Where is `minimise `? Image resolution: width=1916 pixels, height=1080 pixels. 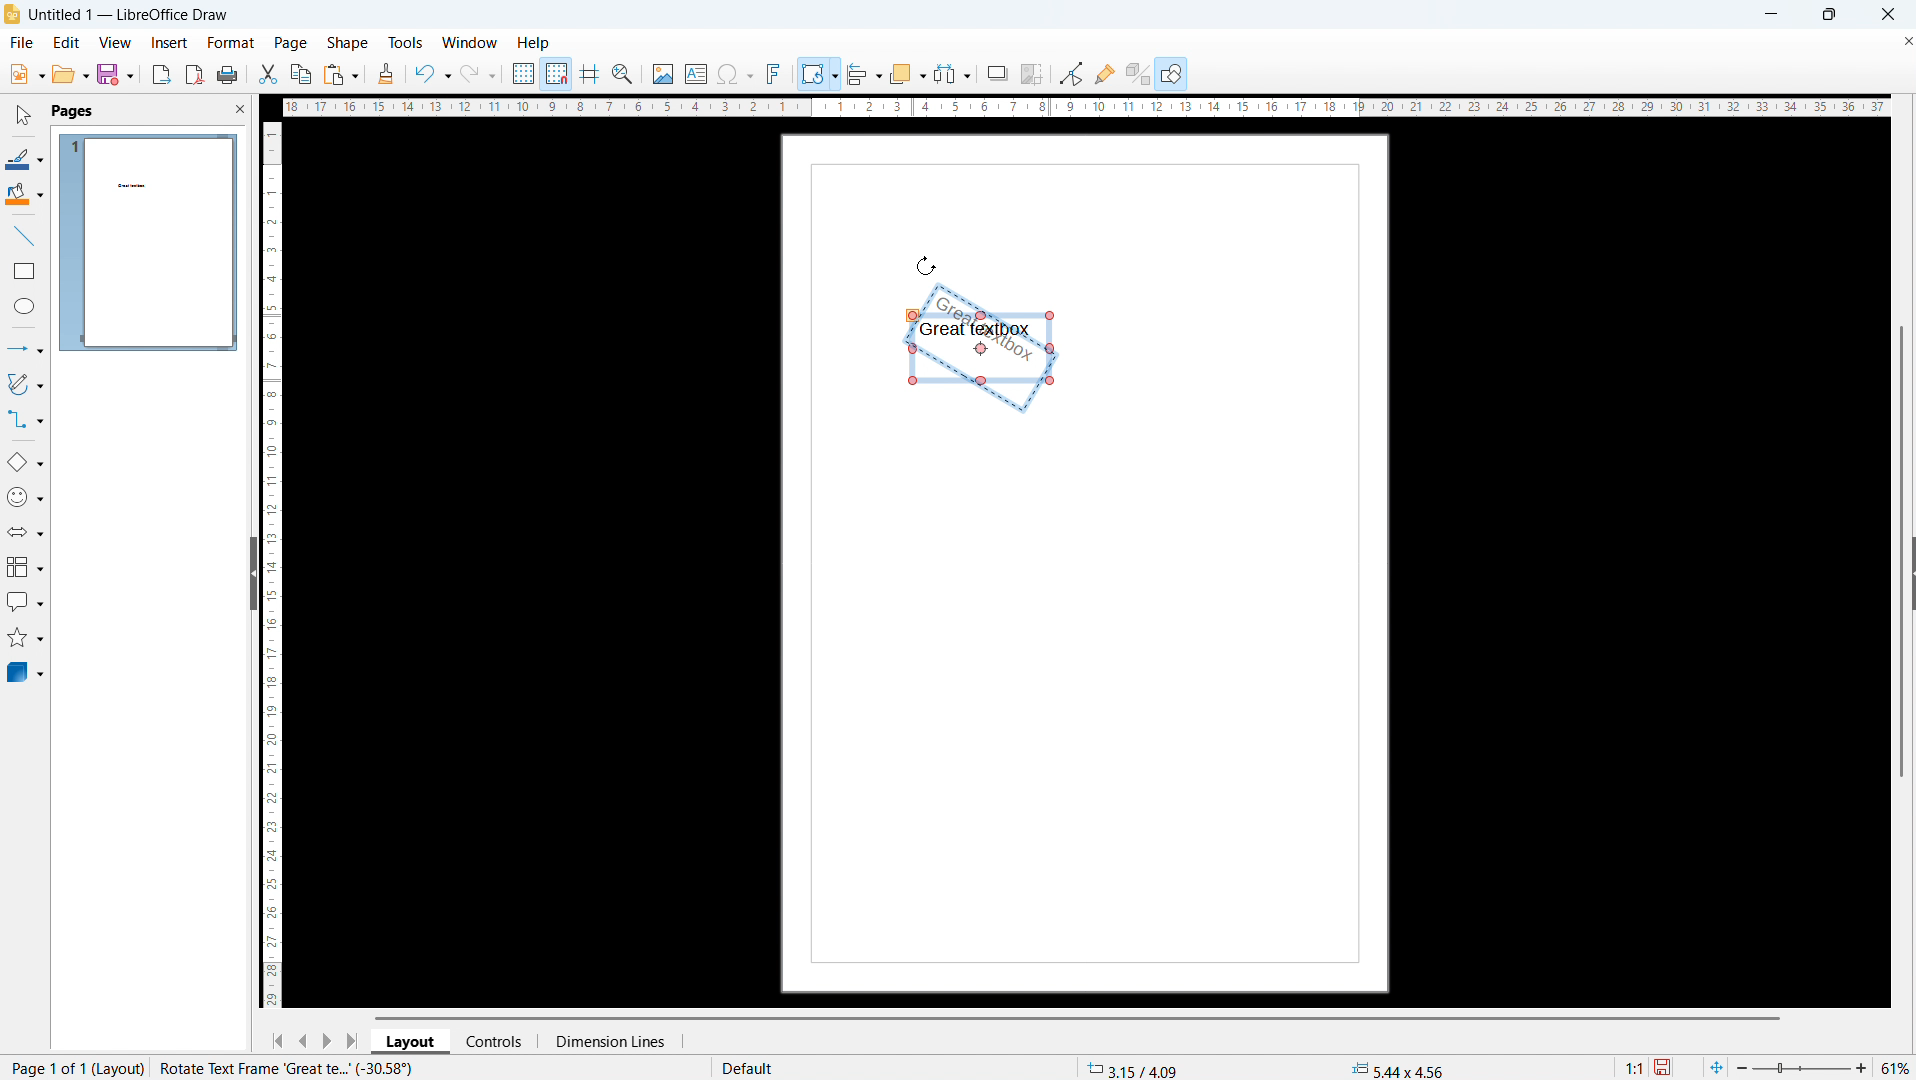
minimise  is located at coordinates (1764, 14).